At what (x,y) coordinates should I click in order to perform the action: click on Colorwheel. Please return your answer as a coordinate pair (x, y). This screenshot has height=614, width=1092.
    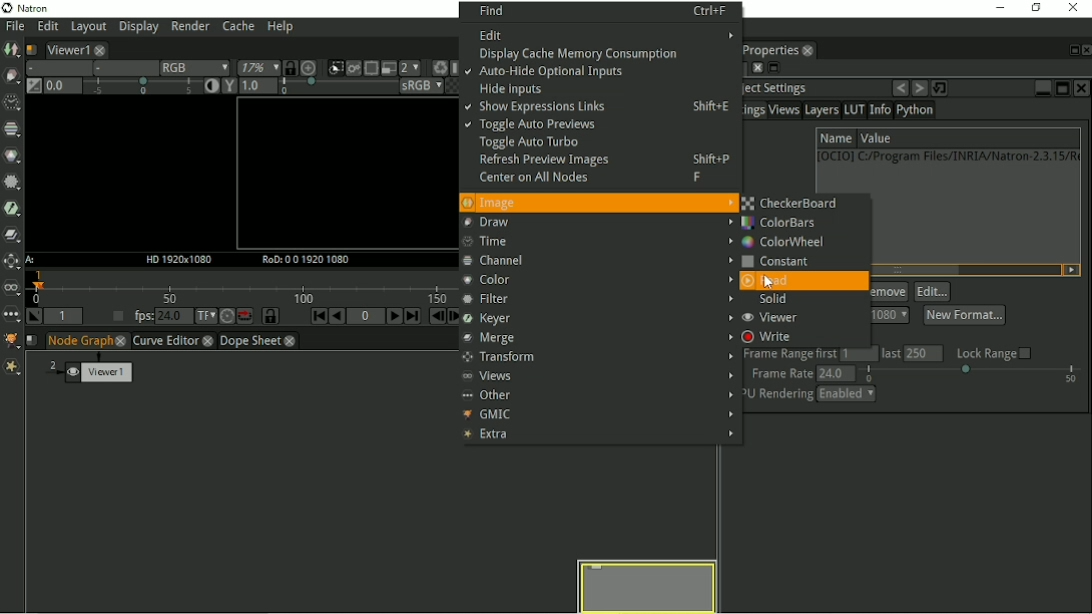
    Looking at the image, I should click on (784, 241).